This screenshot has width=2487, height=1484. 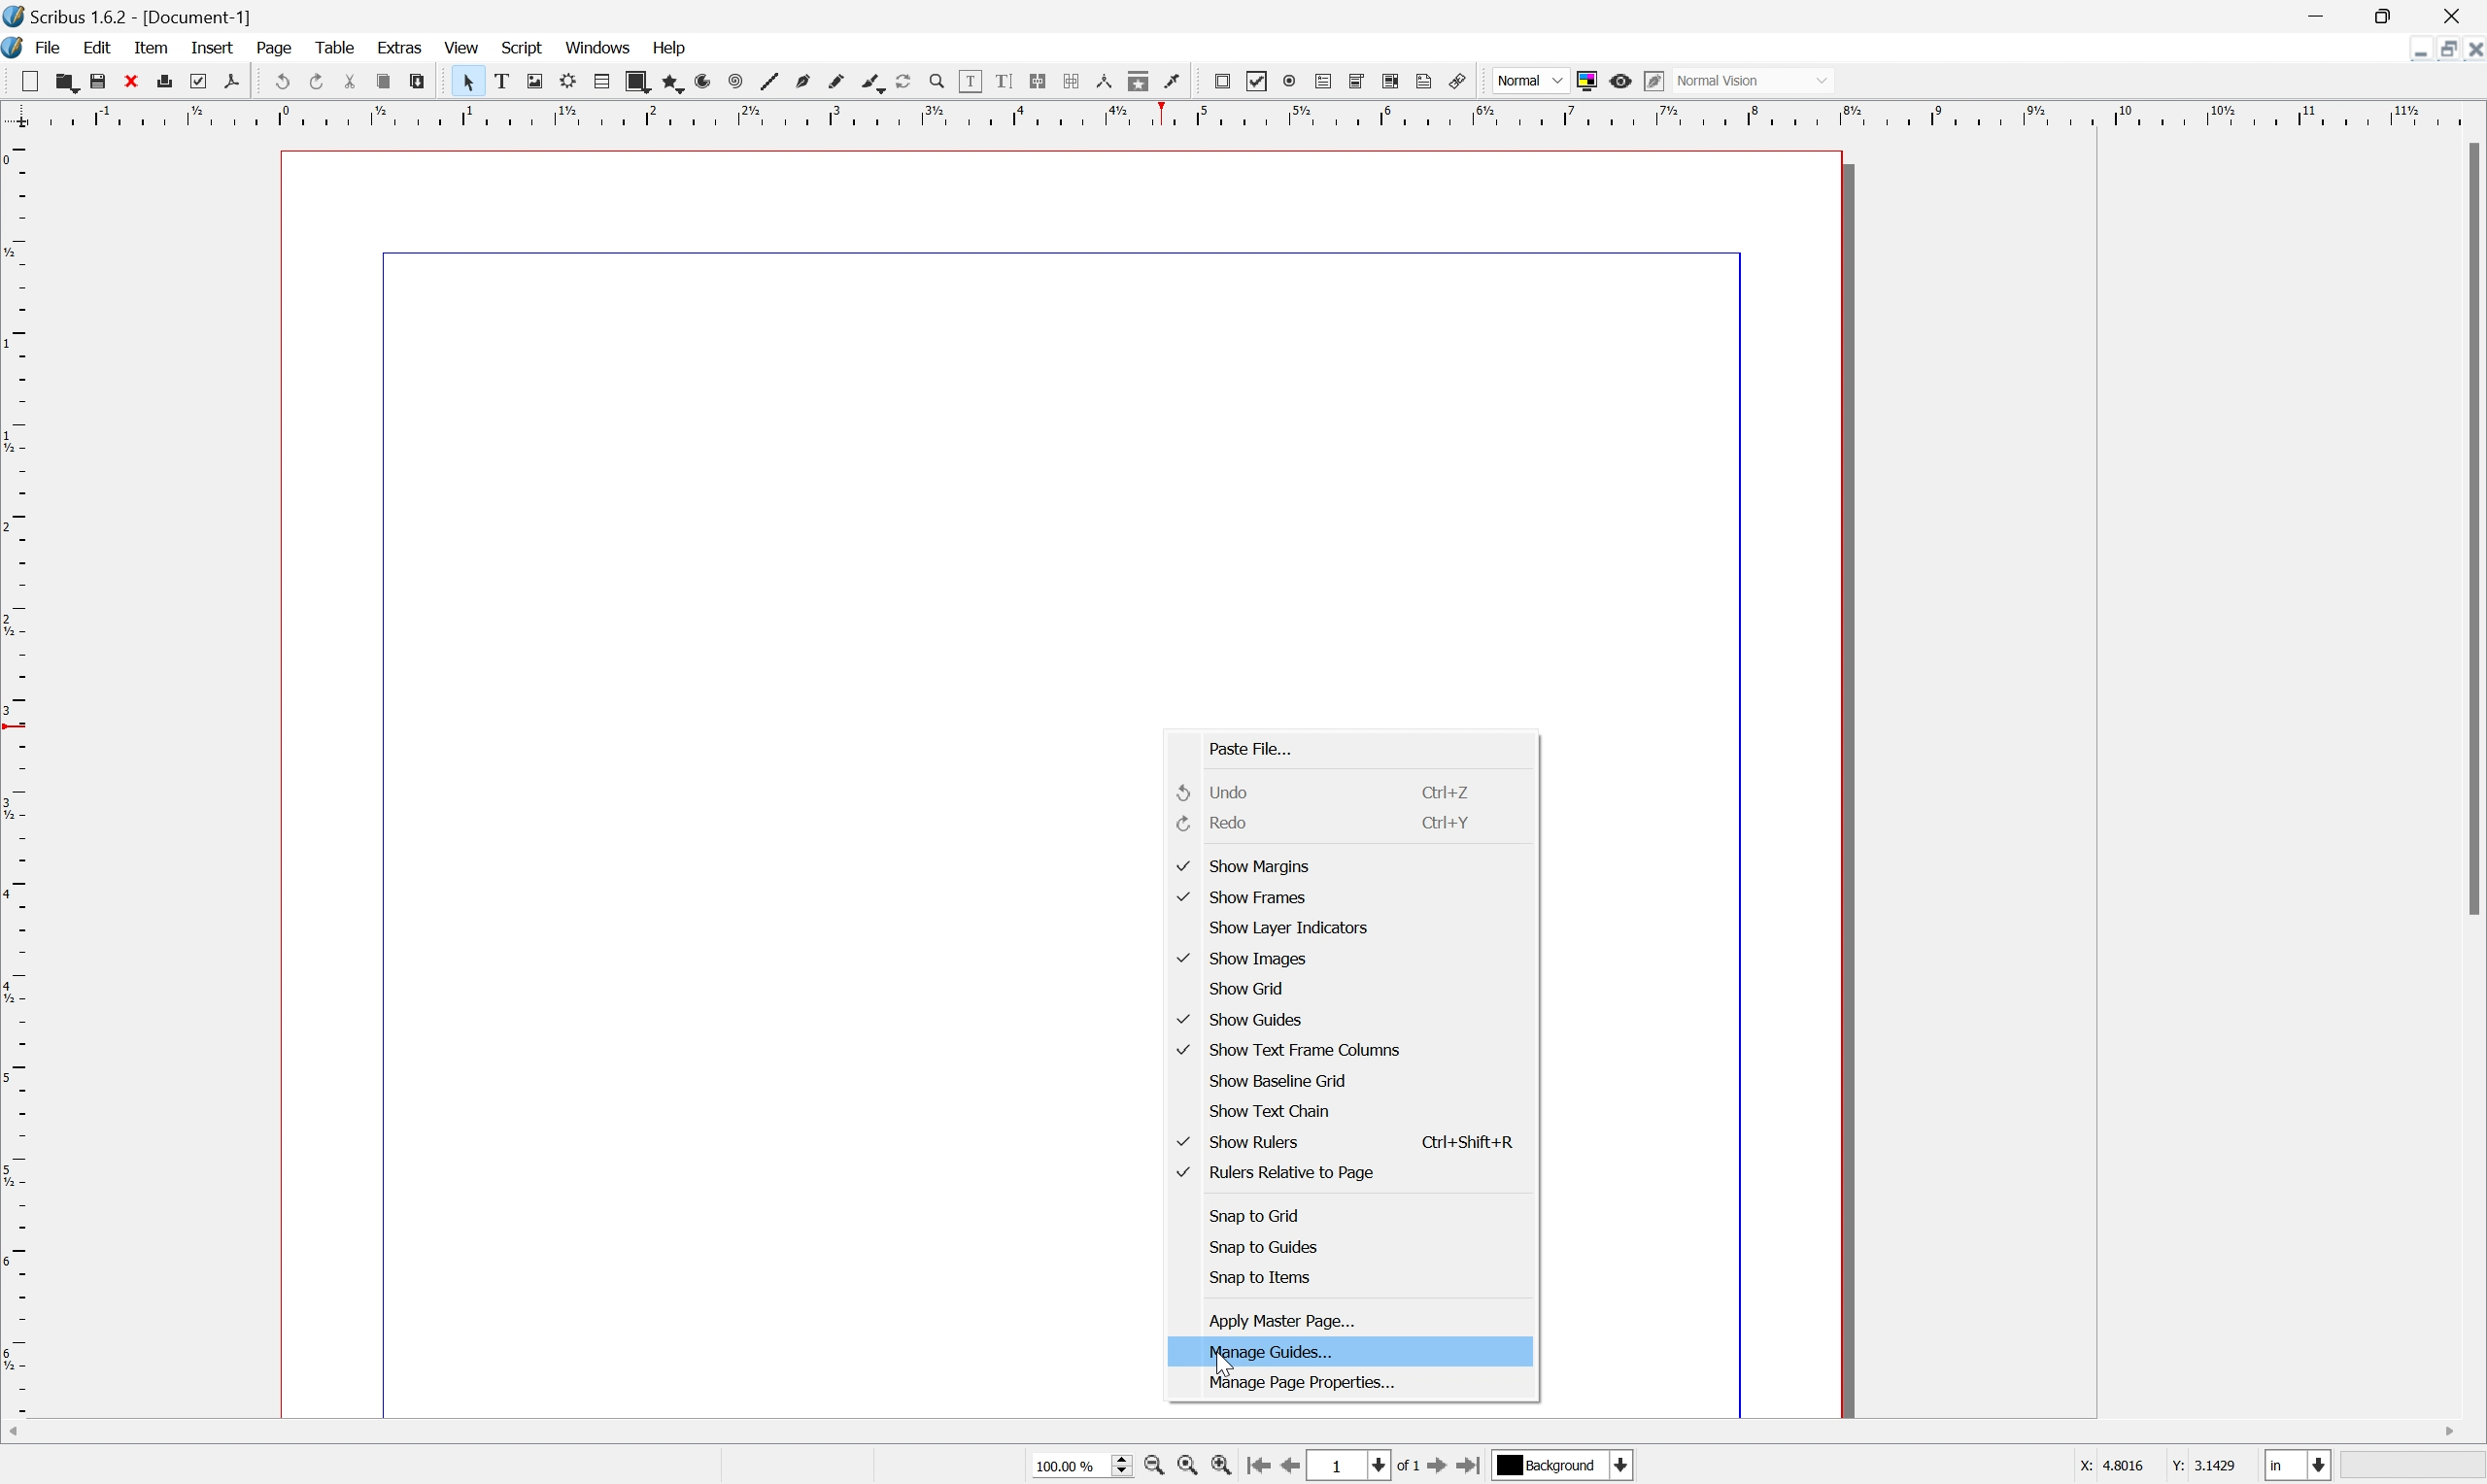 I want to click on select tool, so click(x=465, y=81).